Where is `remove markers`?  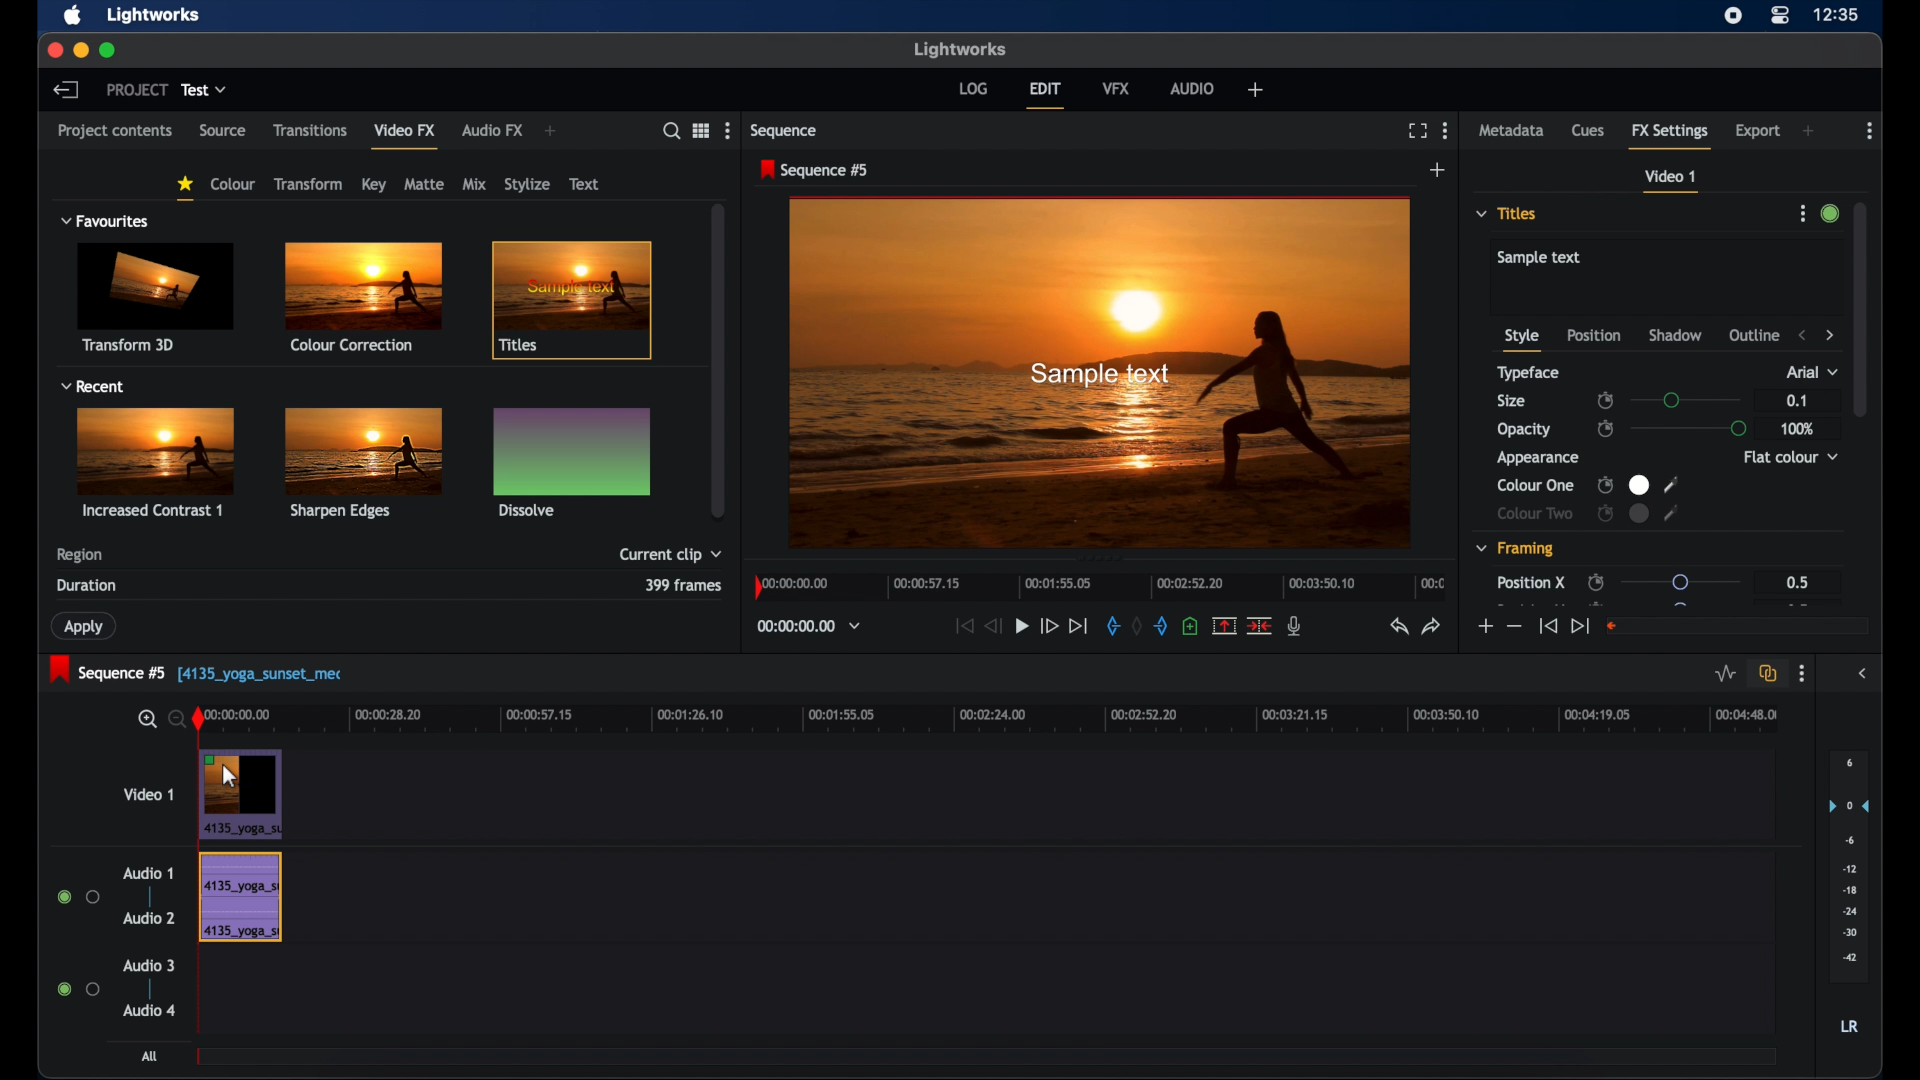
remove markers is located at coordinates (1135, 627).